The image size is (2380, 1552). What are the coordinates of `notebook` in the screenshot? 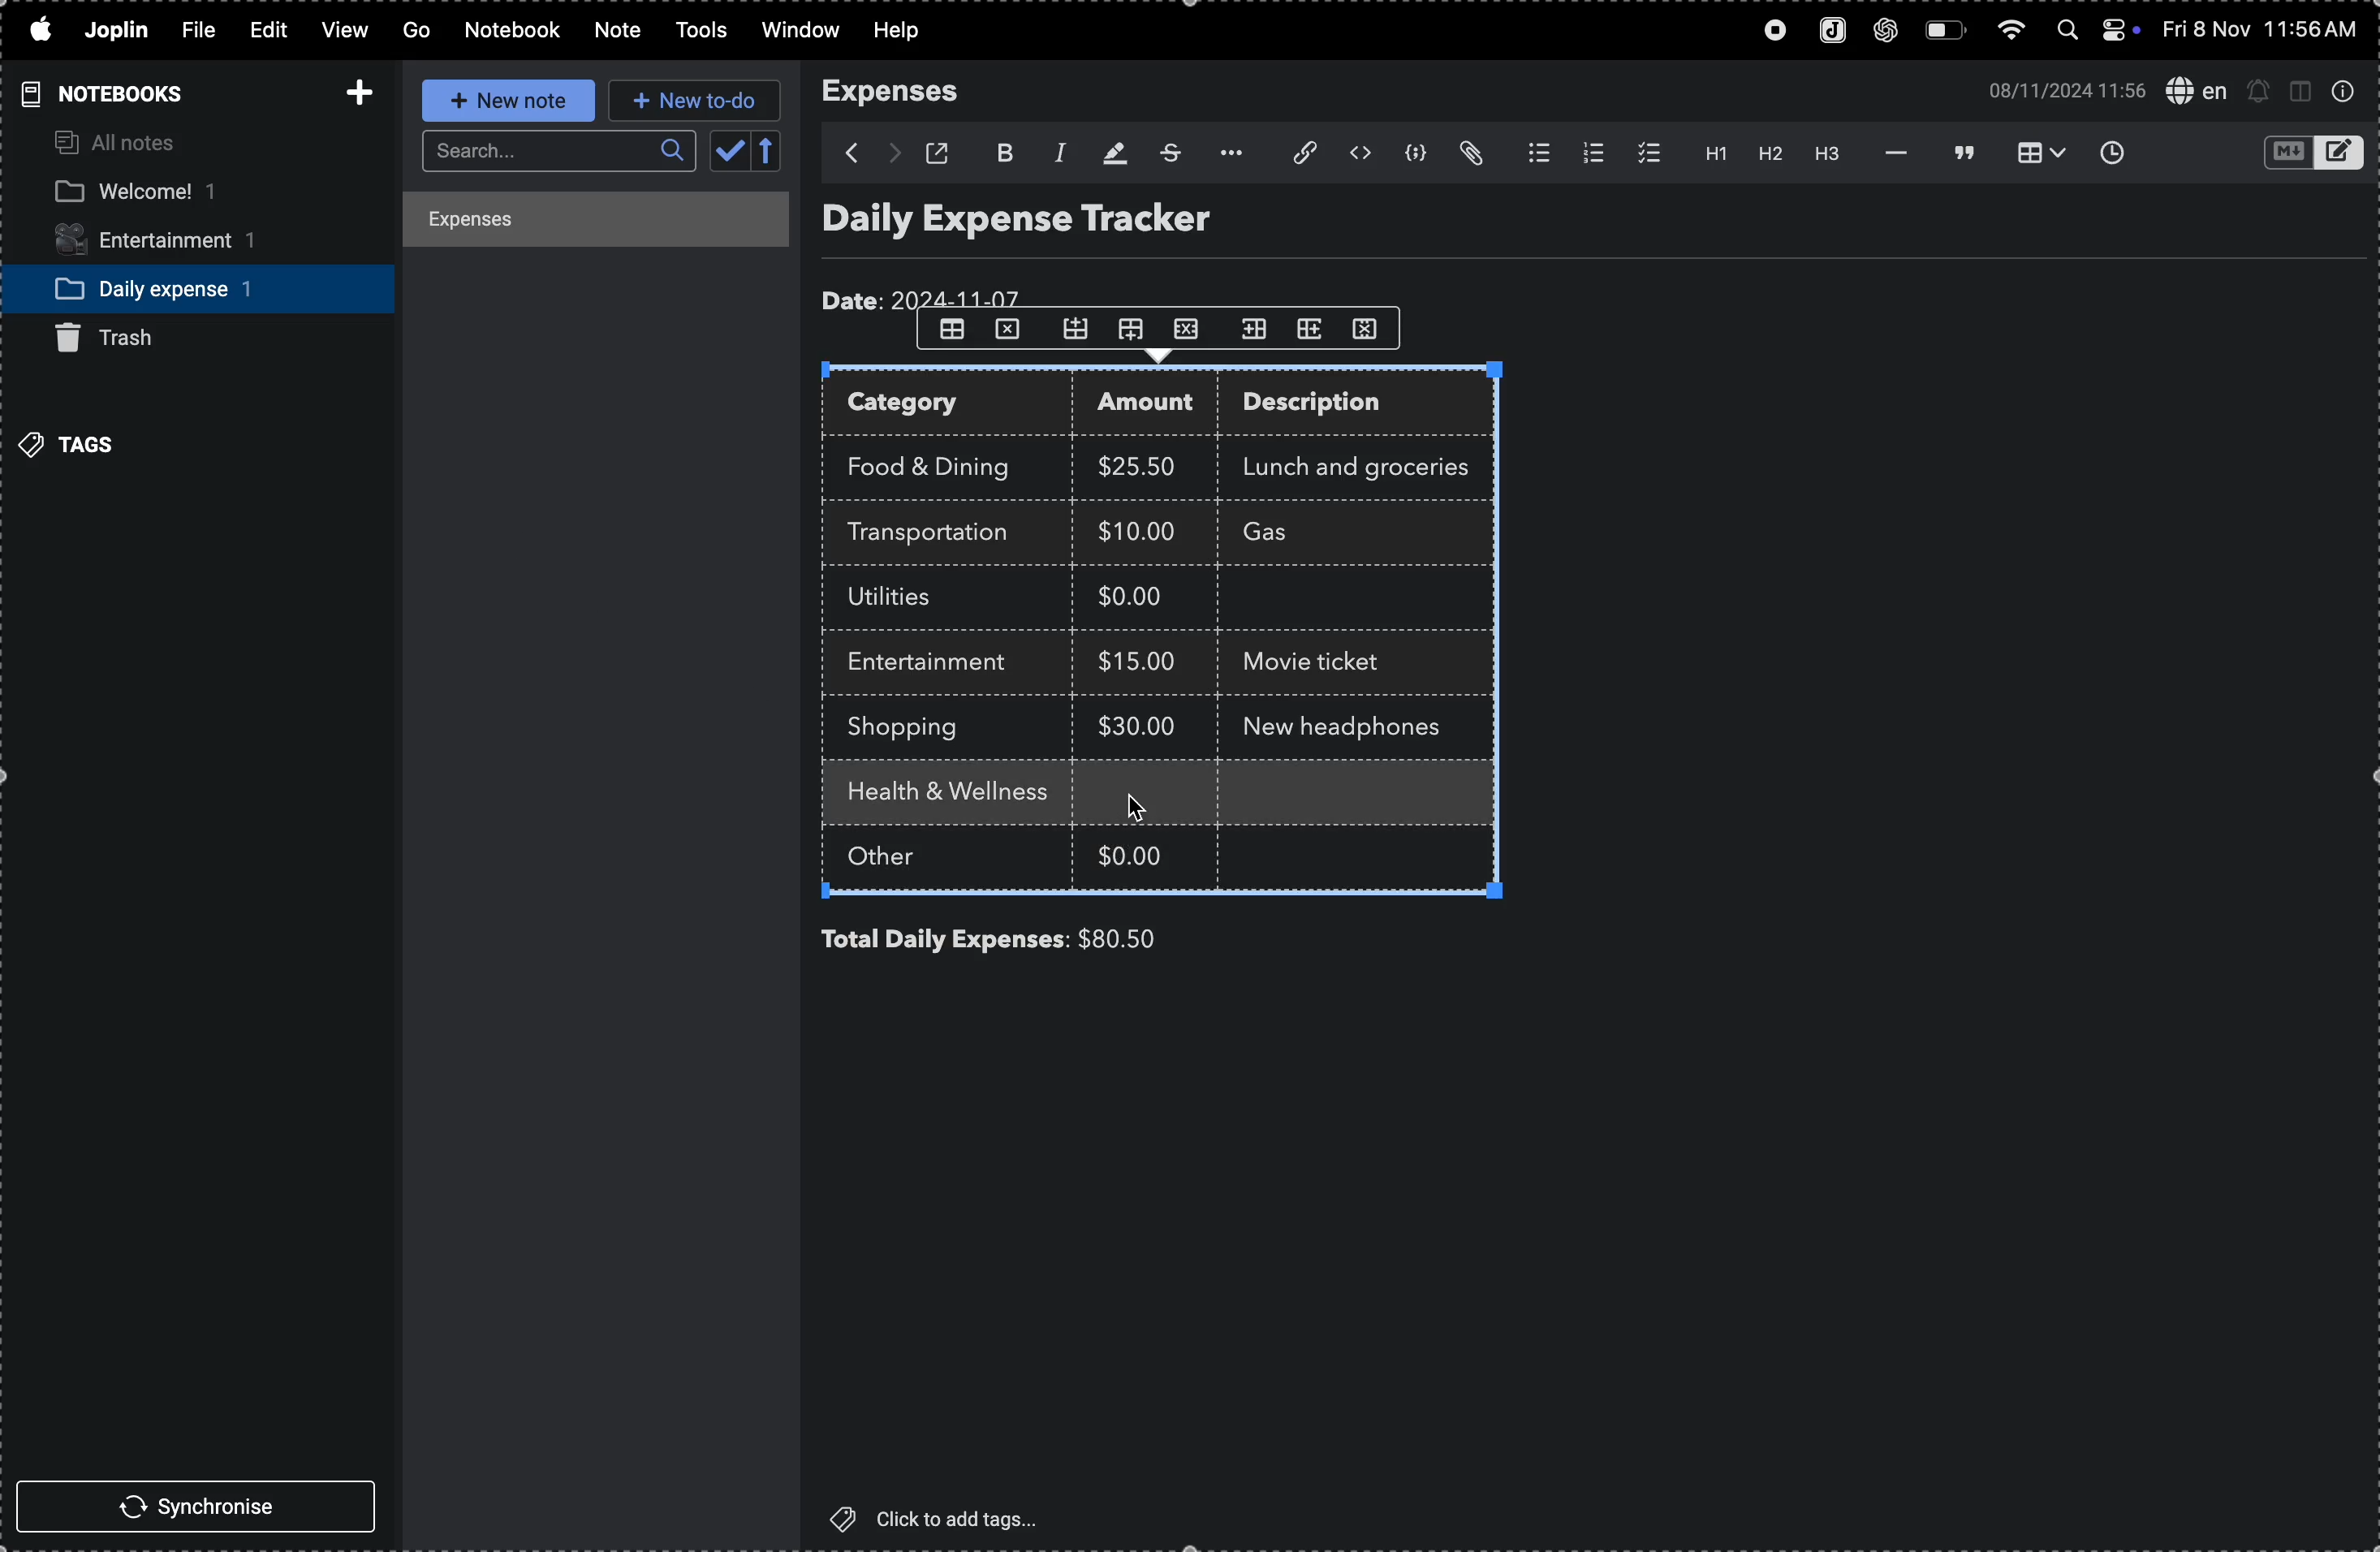 It's located at (514, 30).